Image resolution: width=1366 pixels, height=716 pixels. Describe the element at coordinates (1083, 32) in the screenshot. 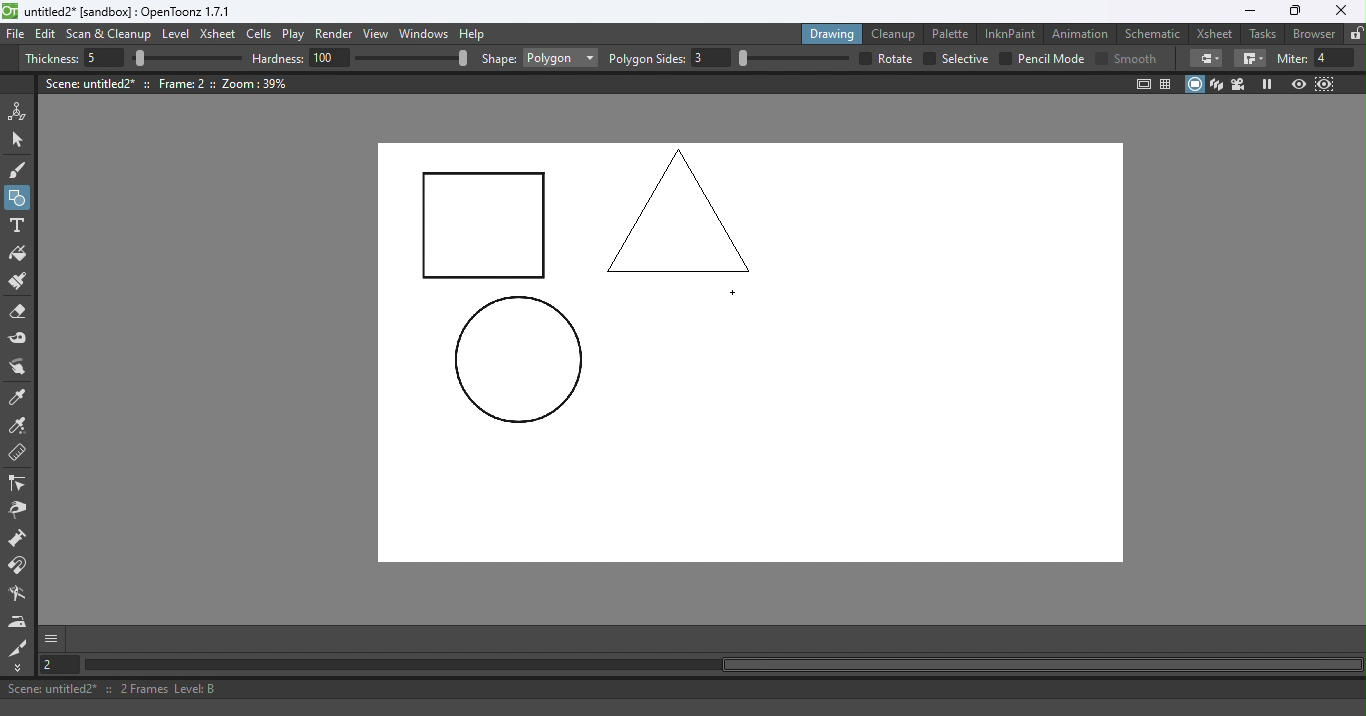

I see `Animation` at that location.